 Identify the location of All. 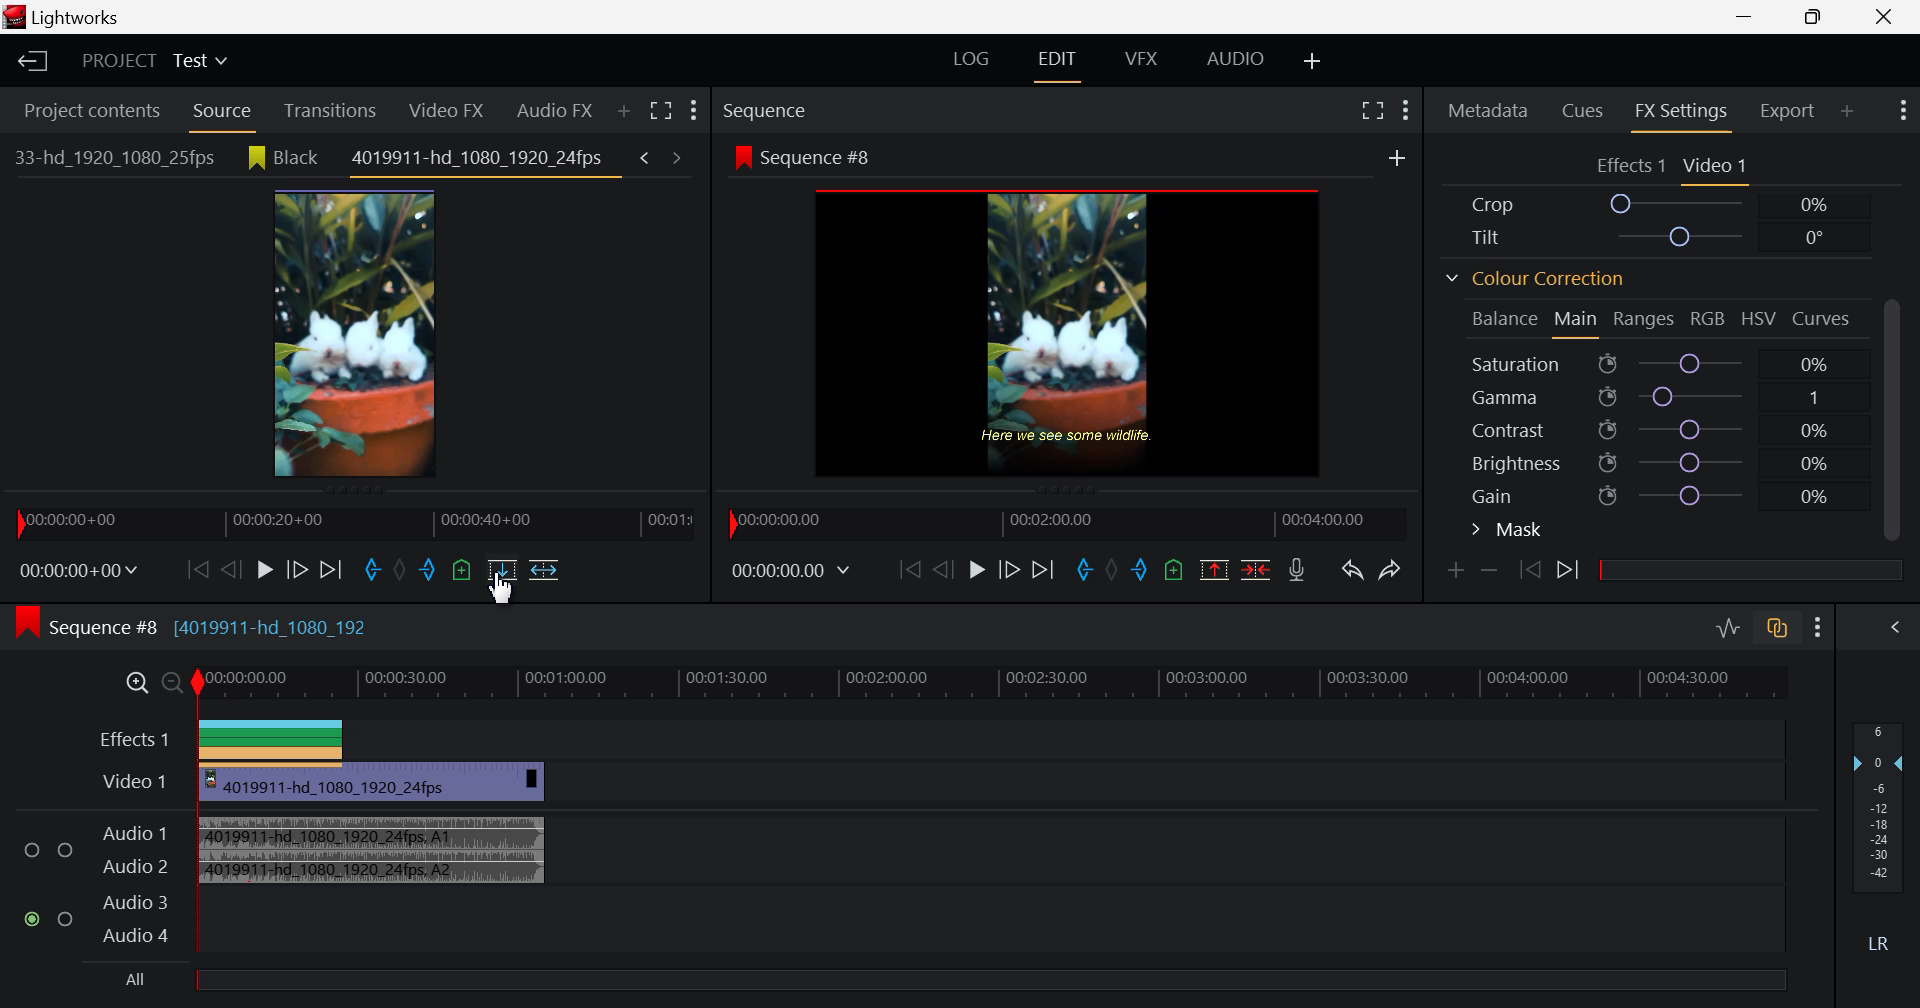
(911, 981).